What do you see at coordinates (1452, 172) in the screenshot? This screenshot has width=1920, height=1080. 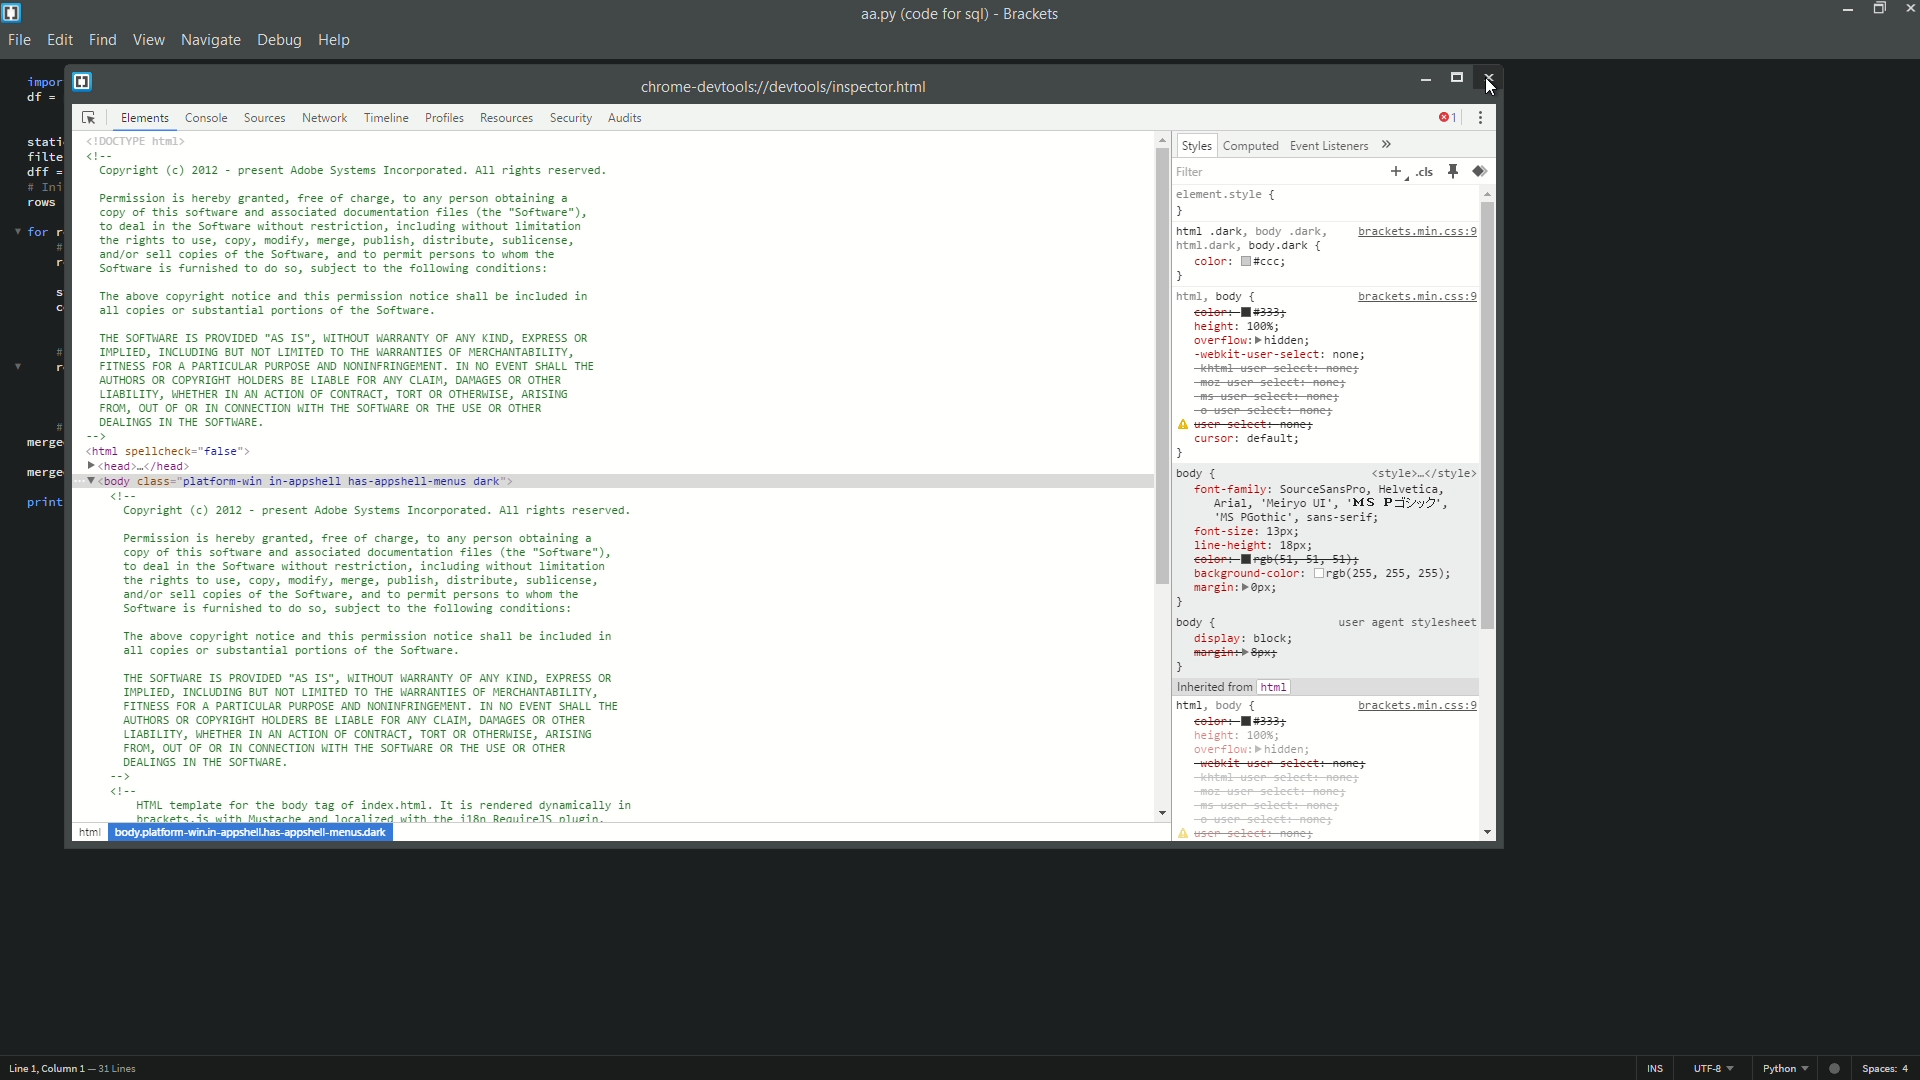 I see `toggle element state` at bounding box center [1452, 172].